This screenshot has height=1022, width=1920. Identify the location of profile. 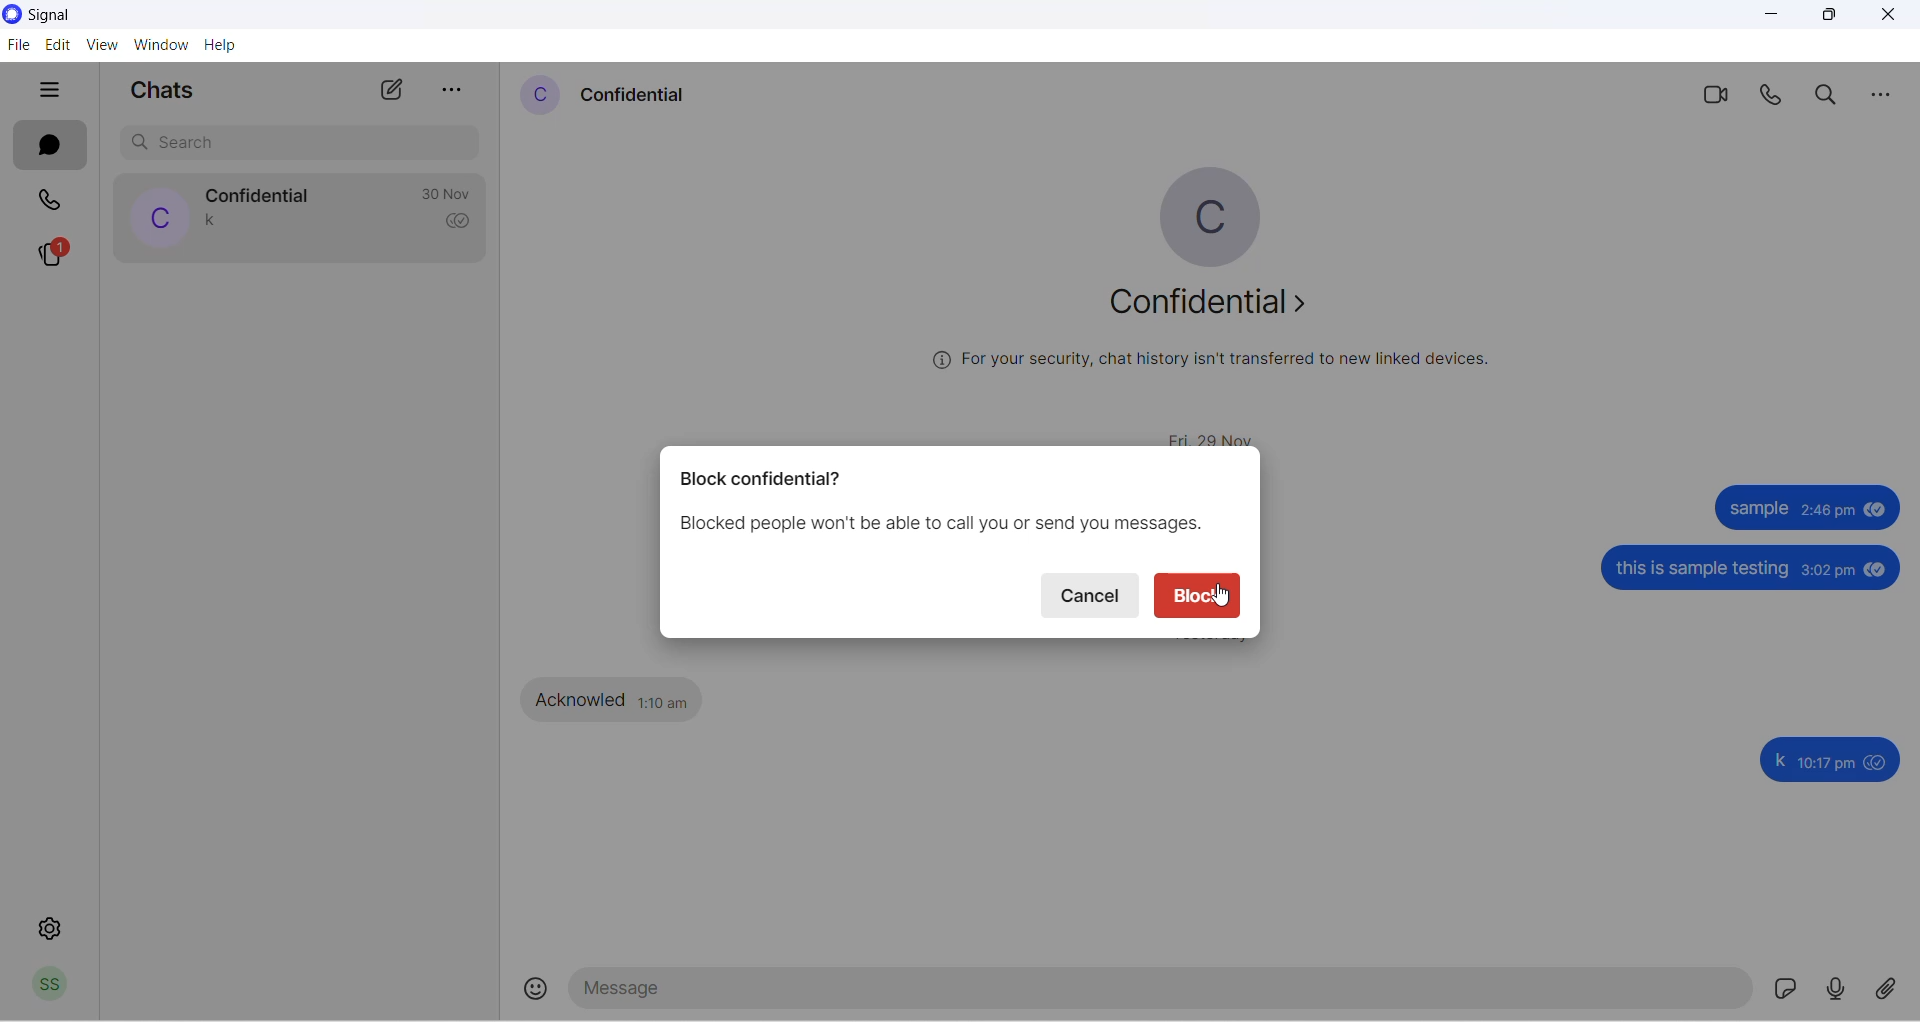
(51, 986).